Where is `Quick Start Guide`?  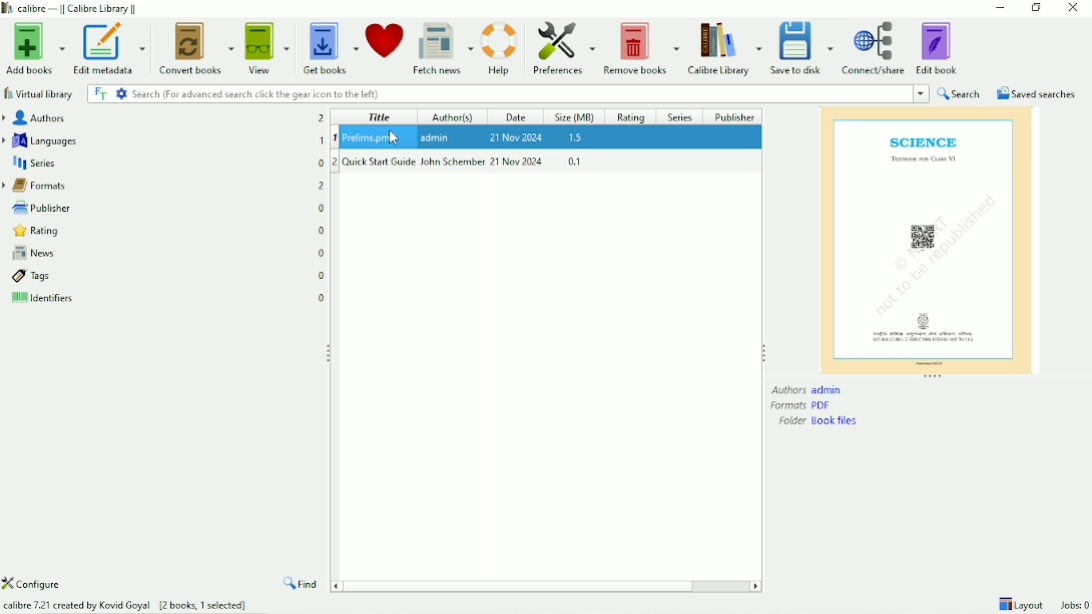 Quick Start Guide is located at coordinates (379, 161).